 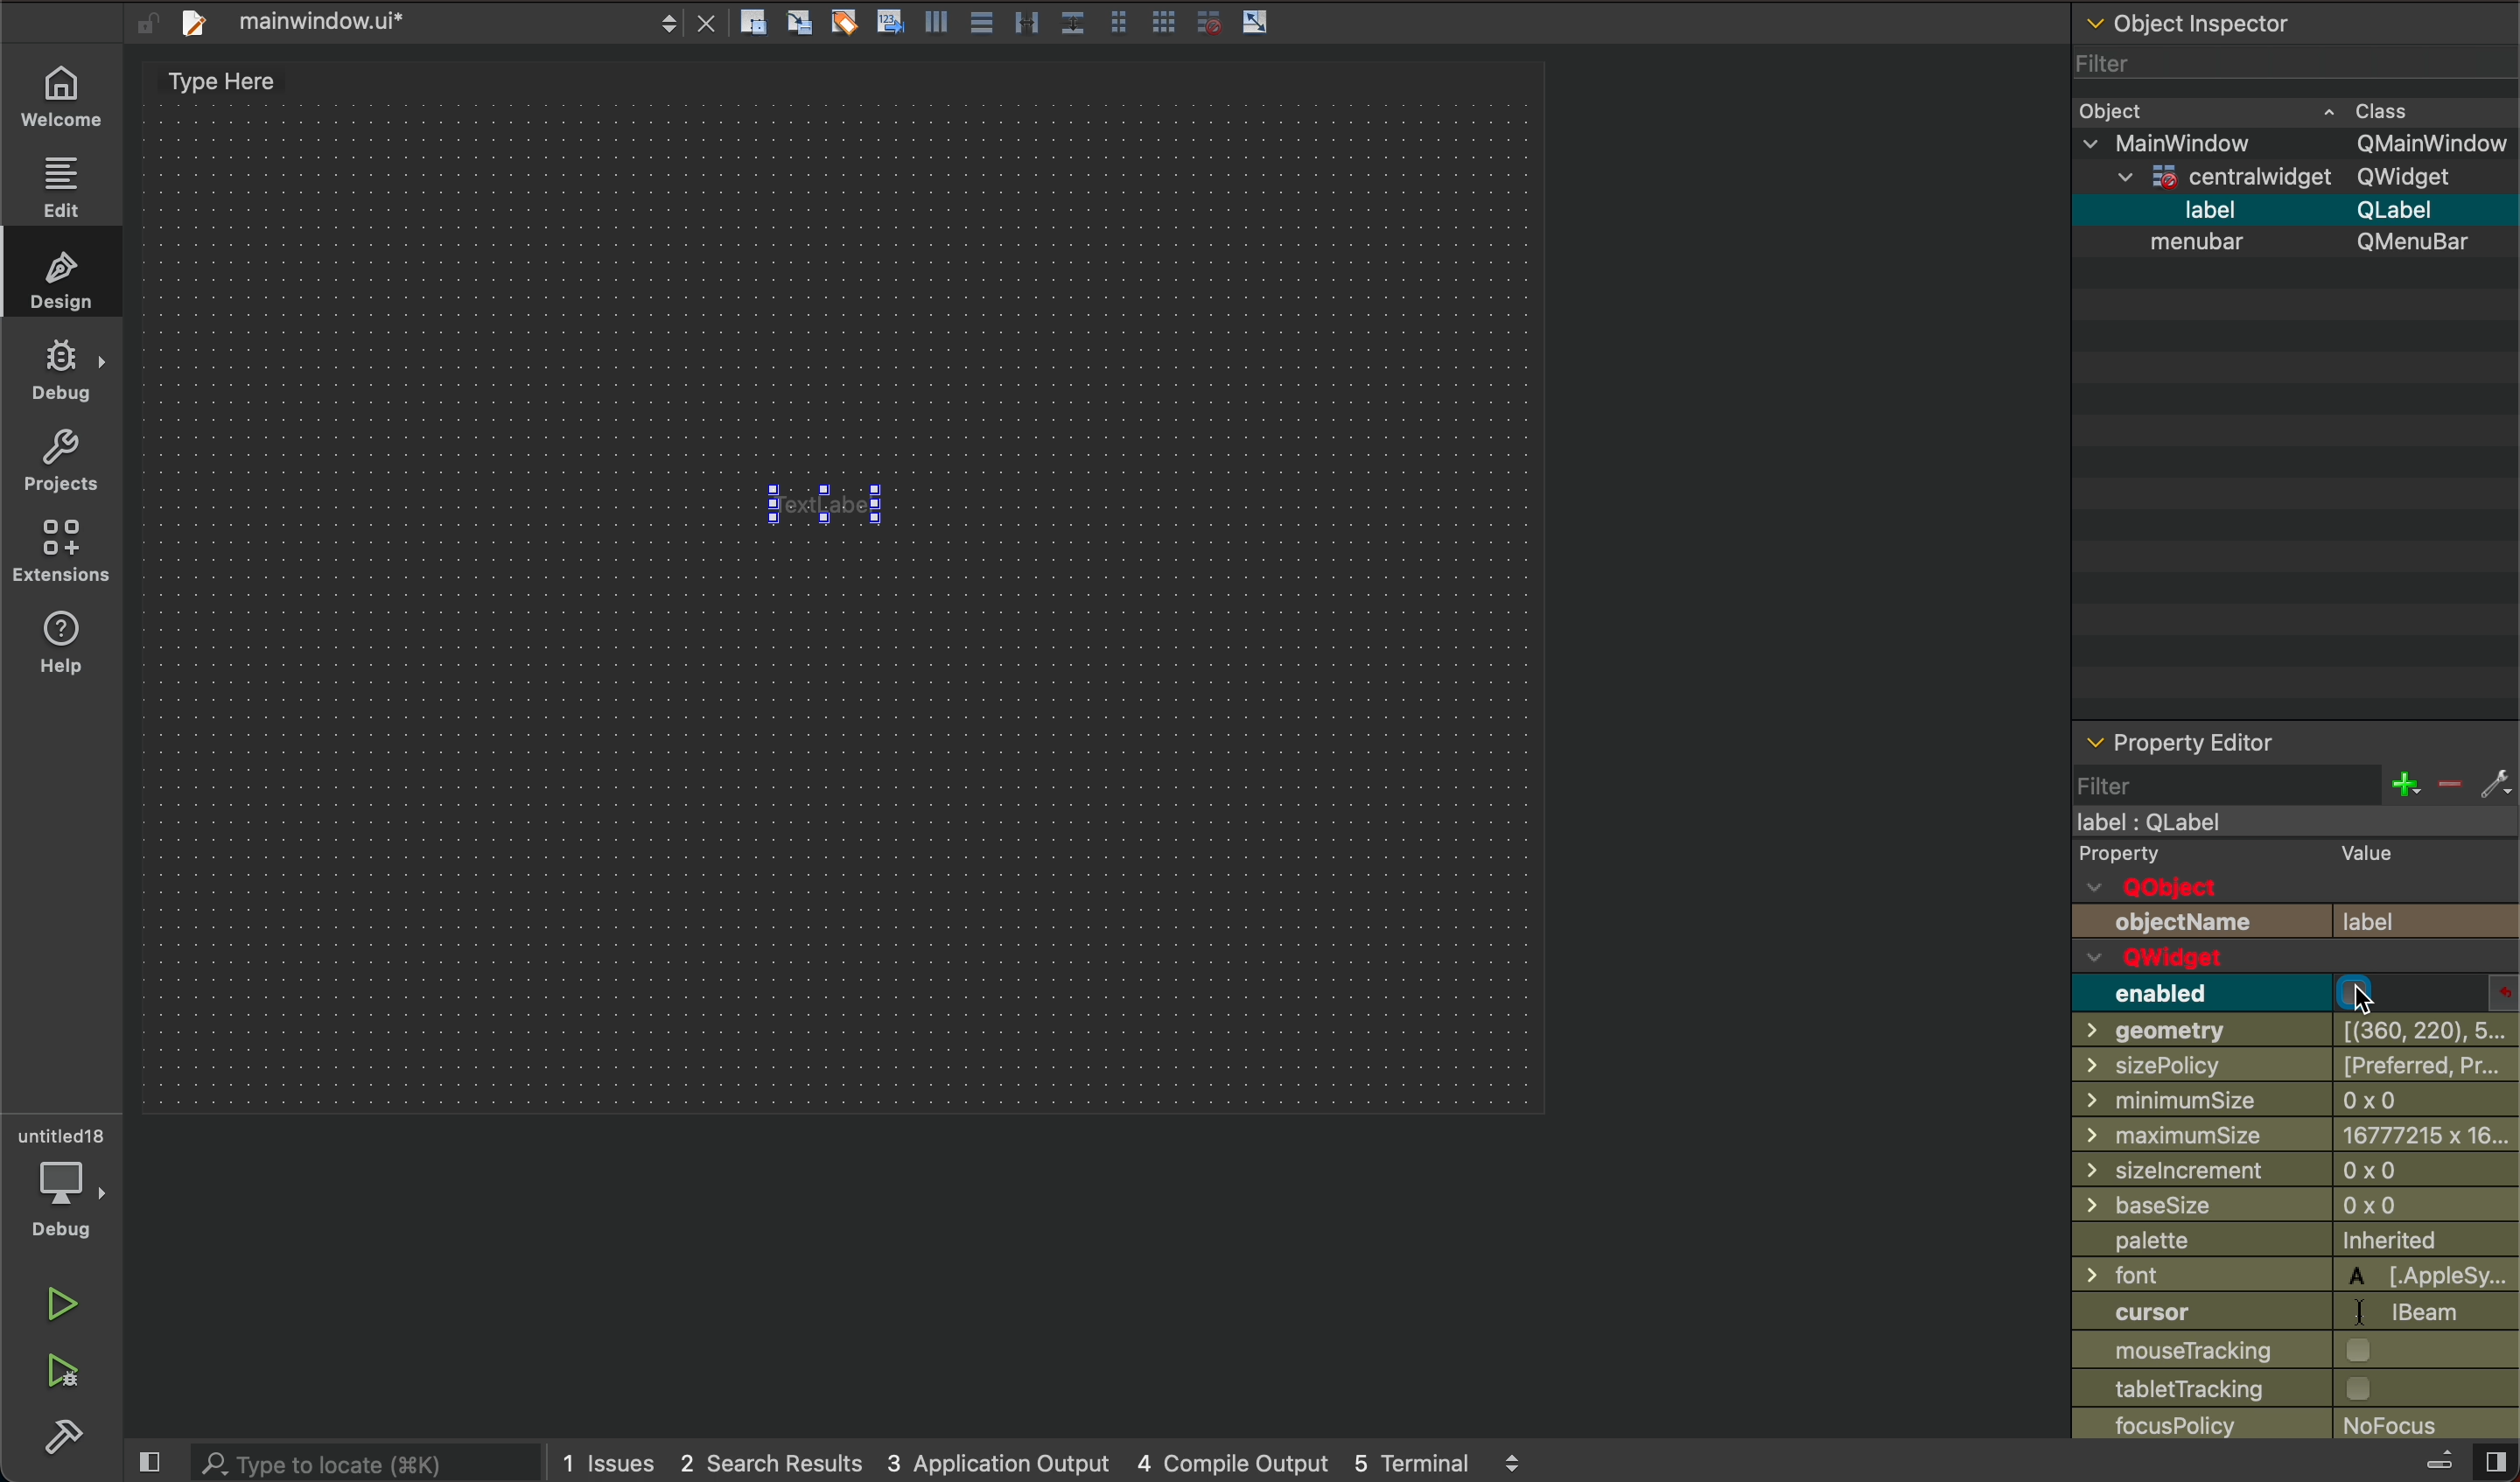 What do you see at coordinates (2432, 1279) in the screenshot?
I see `applesy...` at bounding box center [2432, 1279].